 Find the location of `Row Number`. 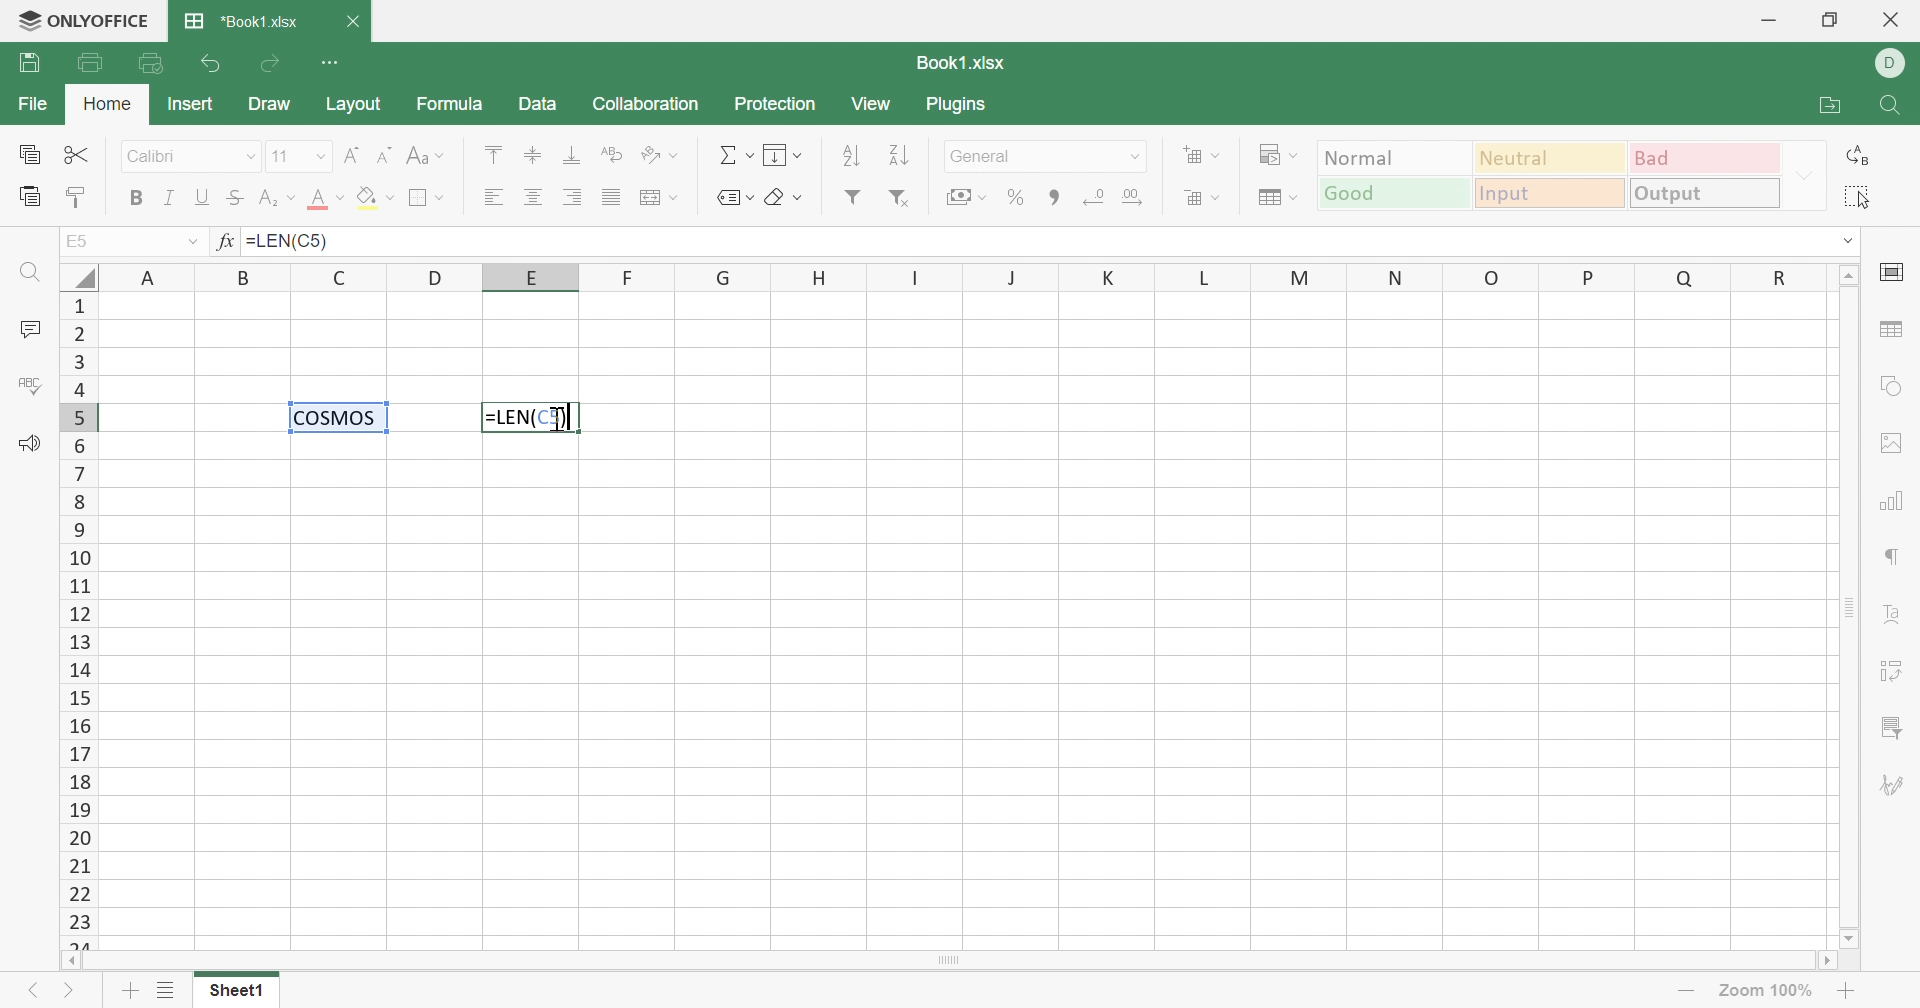

Row Number is located at coordinates (77, 621).